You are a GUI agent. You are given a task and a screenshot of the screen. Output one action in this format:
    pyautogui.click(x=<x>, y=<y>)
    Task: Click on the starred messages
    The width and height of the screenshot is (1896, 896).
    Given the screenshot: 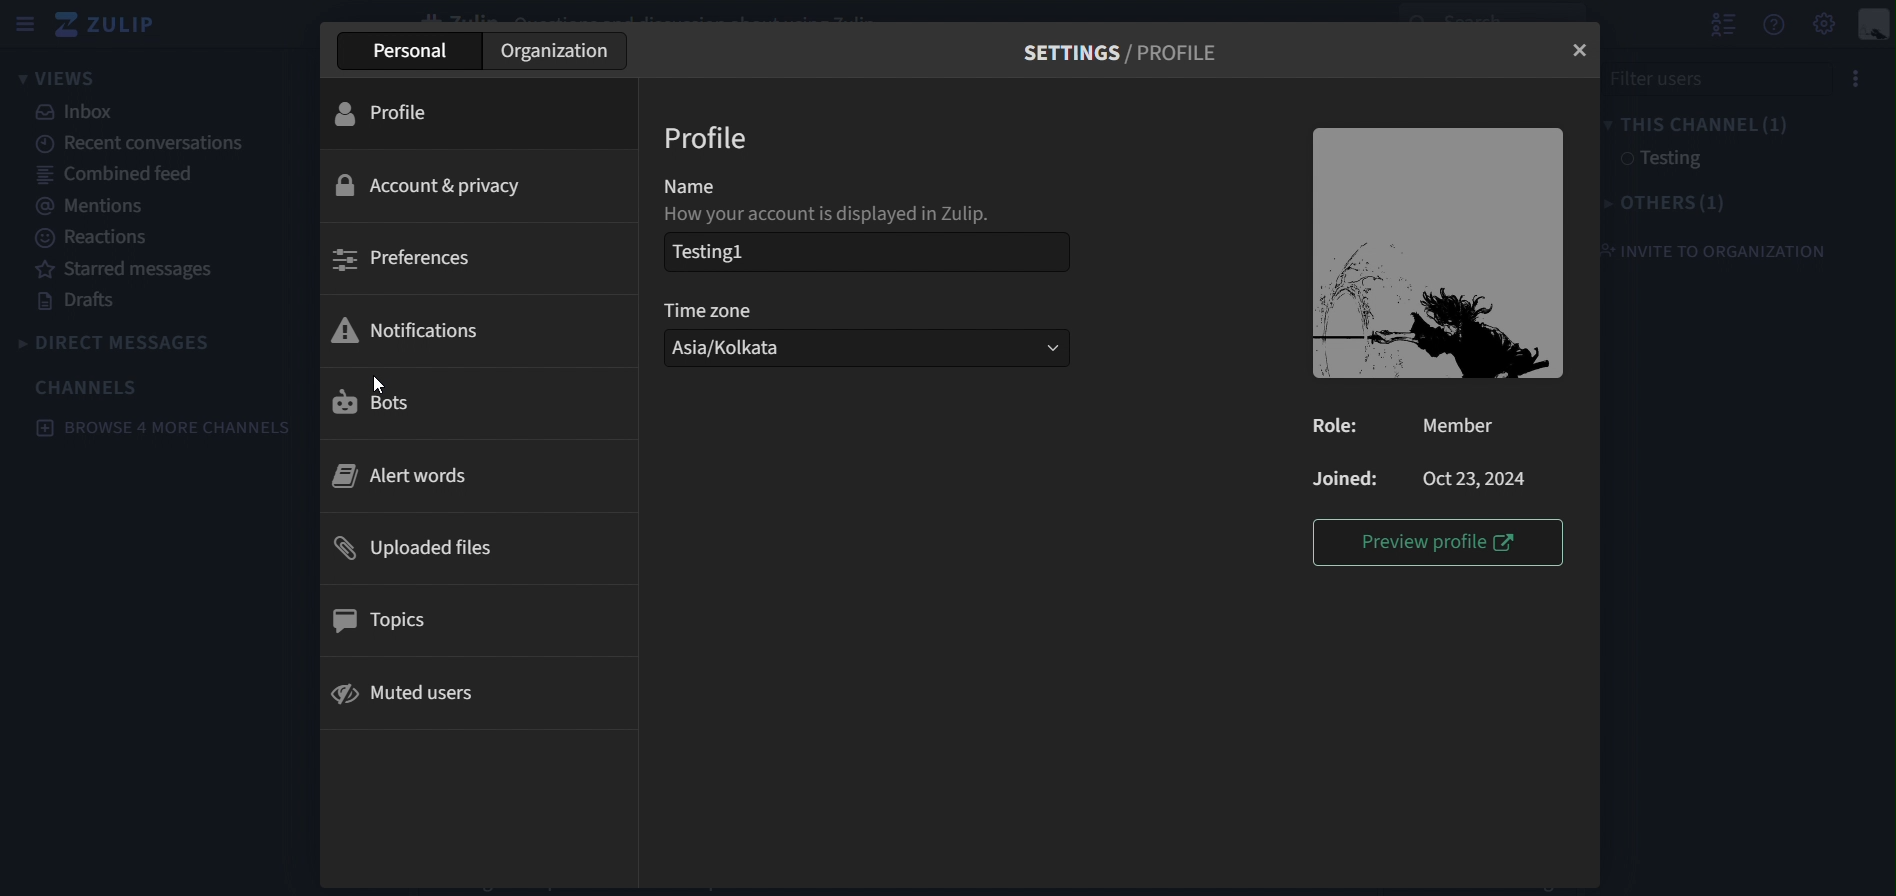 What is the action you would take?
    pyautogui.click(x=129, y=269)
    